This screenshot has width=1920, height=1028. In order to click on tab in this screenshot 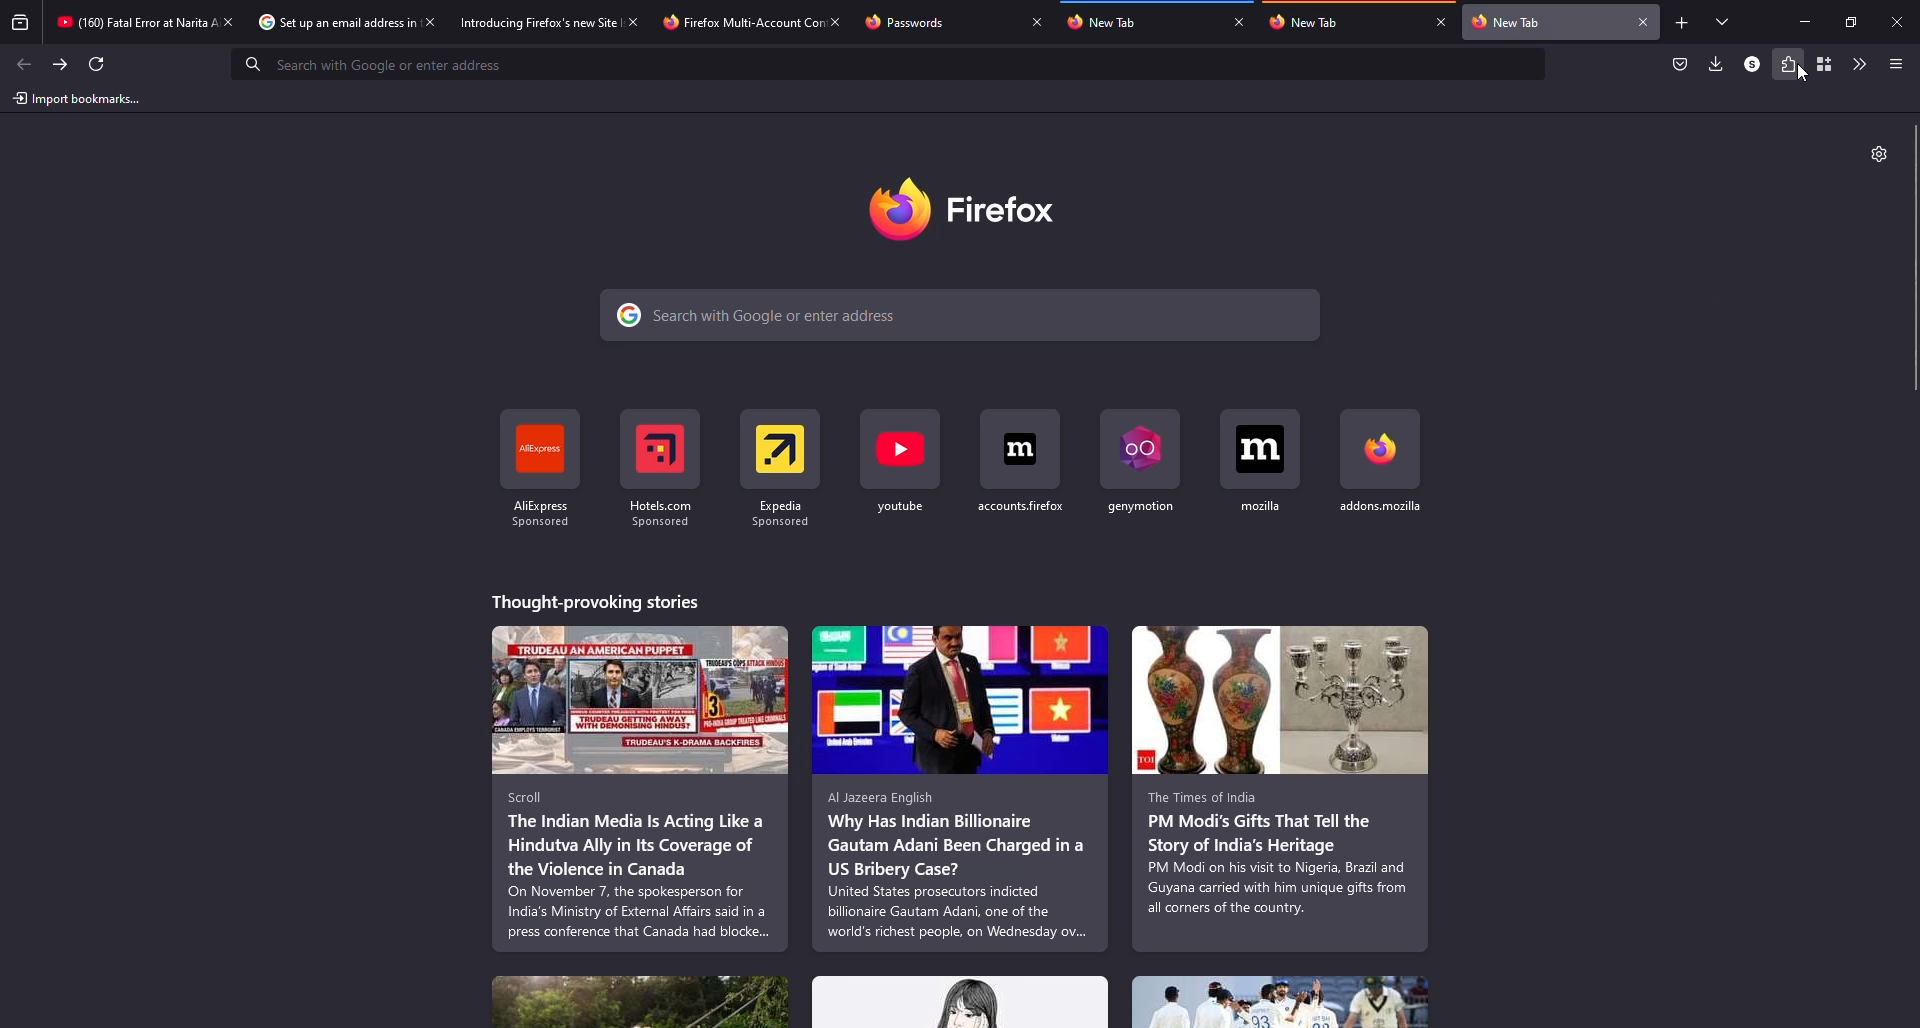, I will do `click(323, 21)`.